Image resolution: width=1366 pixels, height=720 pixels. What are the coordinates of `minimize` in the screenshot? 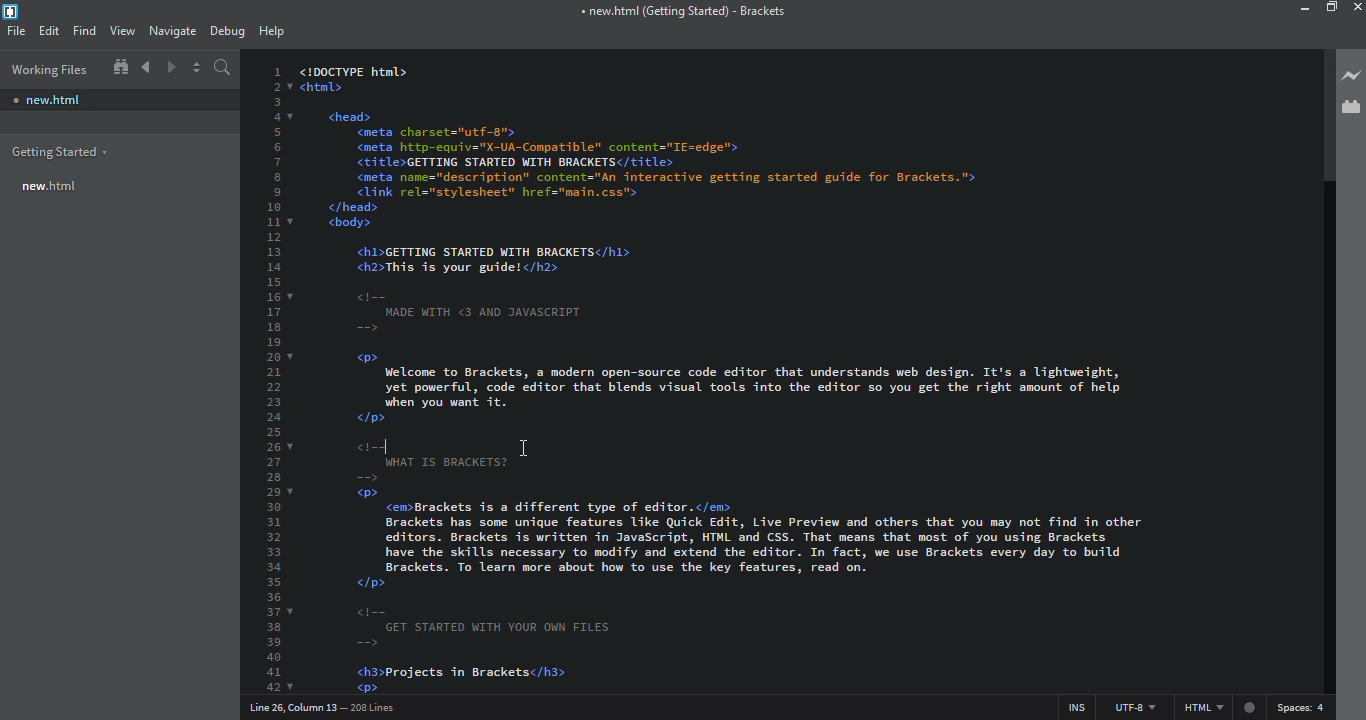 It's located at (1300, 9).